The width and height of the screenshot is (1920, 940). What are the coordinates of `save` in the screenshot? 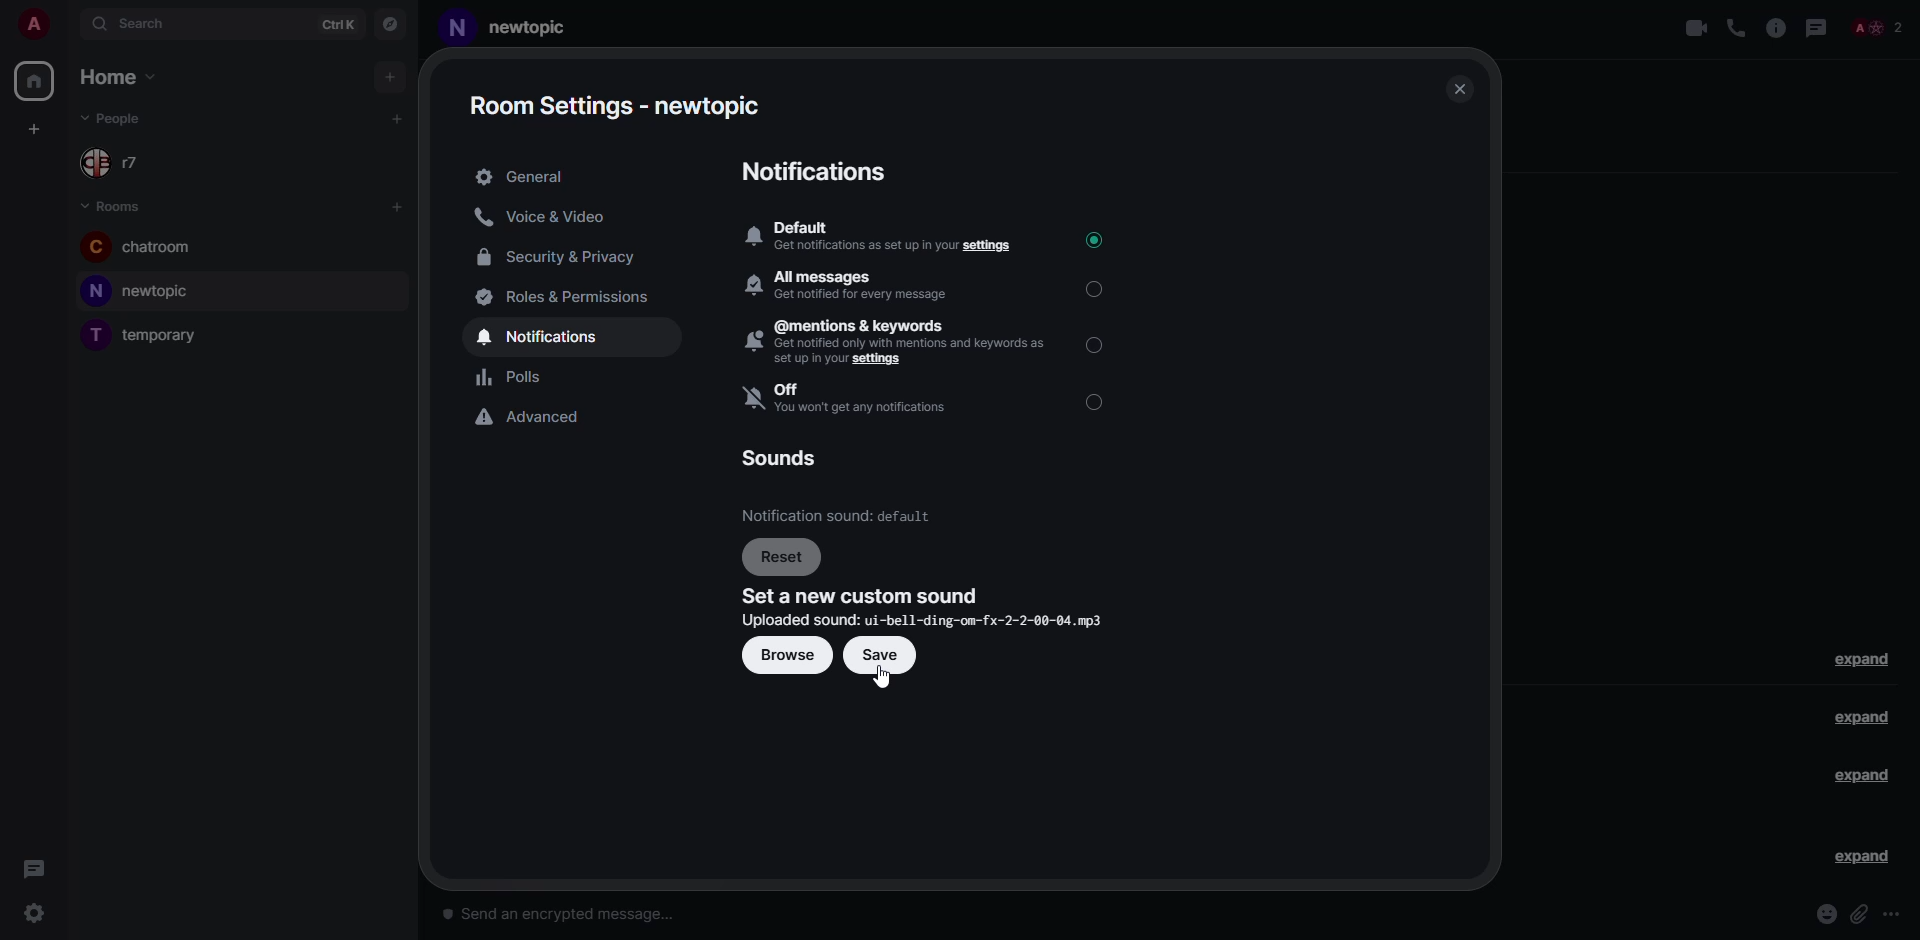 It's located at (882, 655).